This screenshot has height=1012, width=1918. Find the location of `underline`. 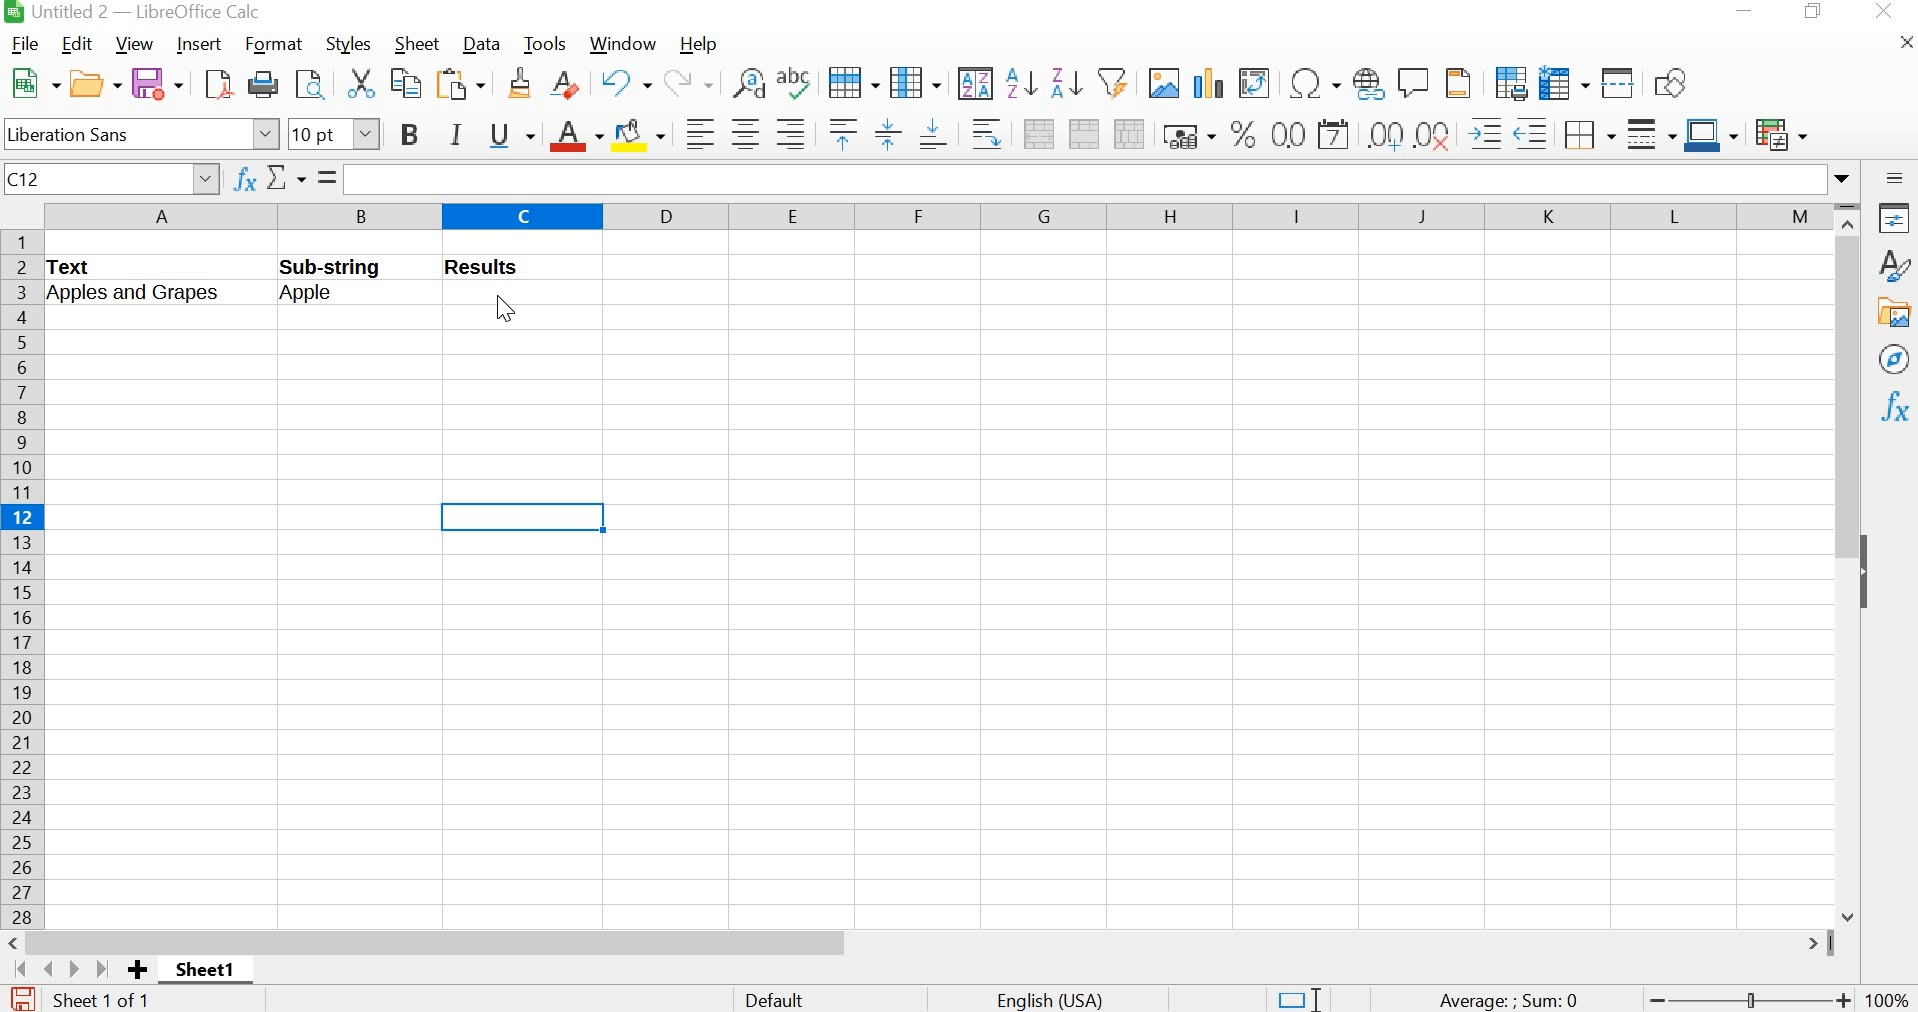

underline is located at coordinates (510, 135).